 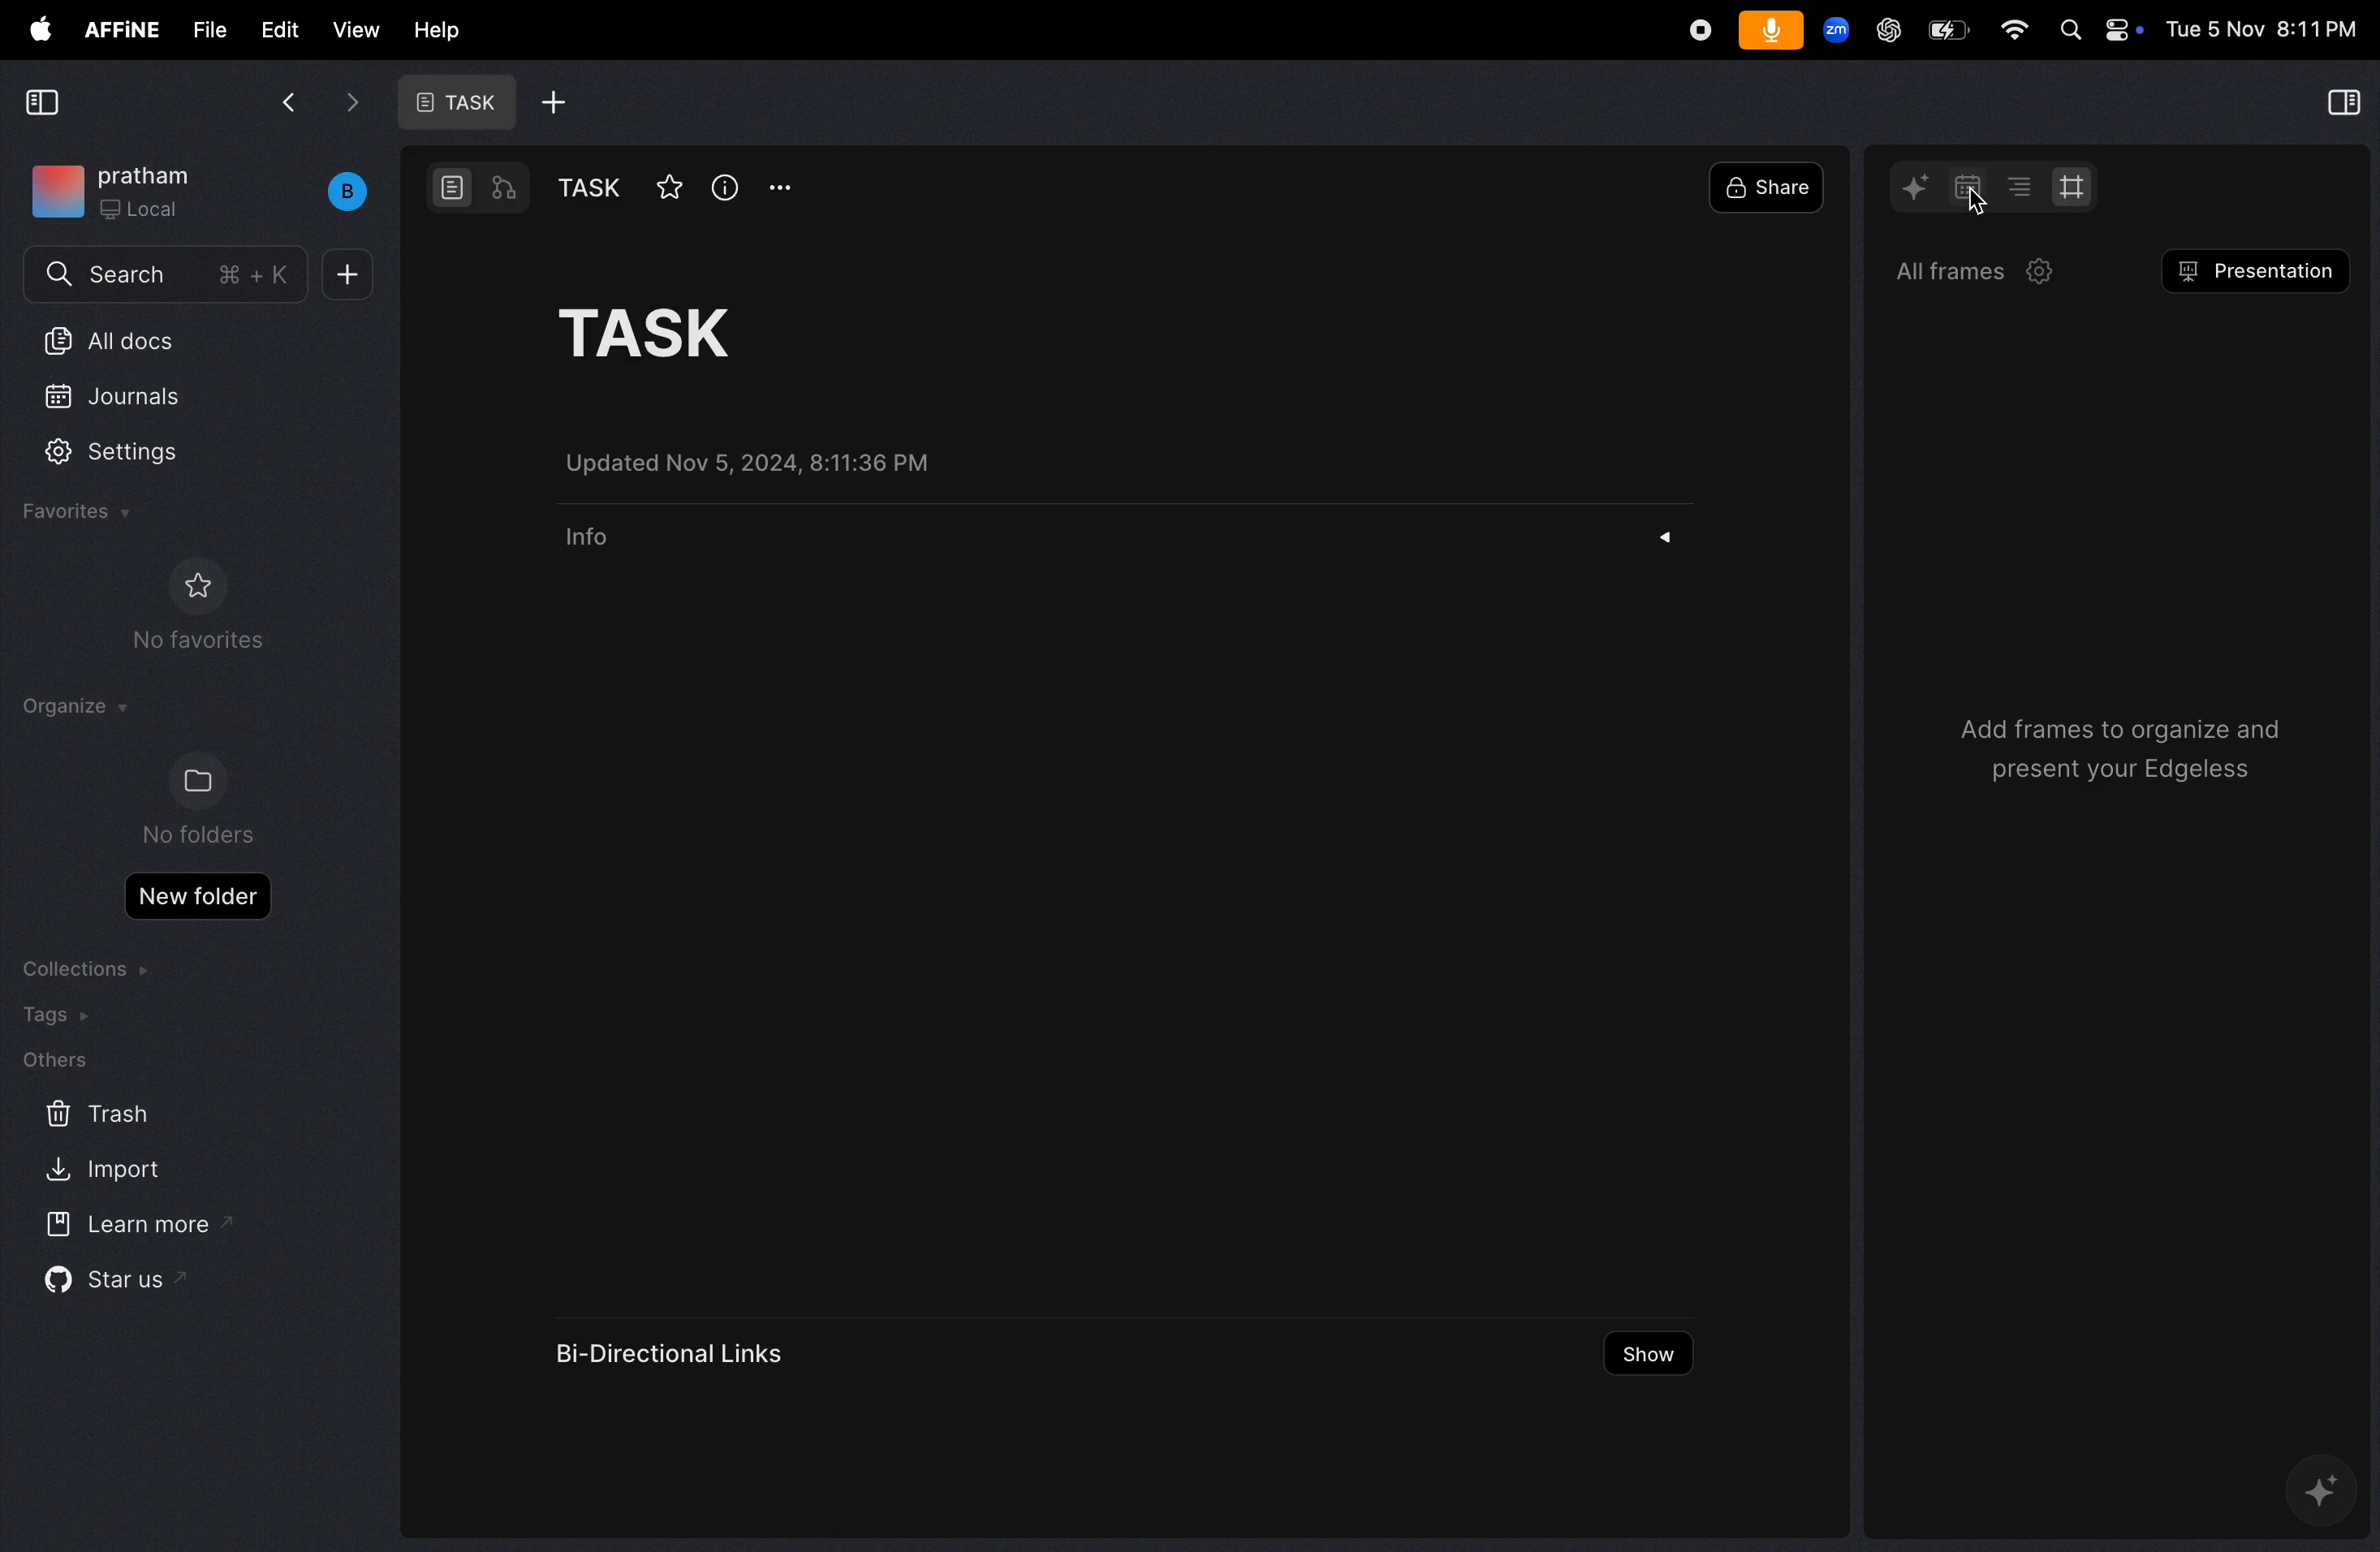 I want to click on all frames, so click(x=1985, y=273).